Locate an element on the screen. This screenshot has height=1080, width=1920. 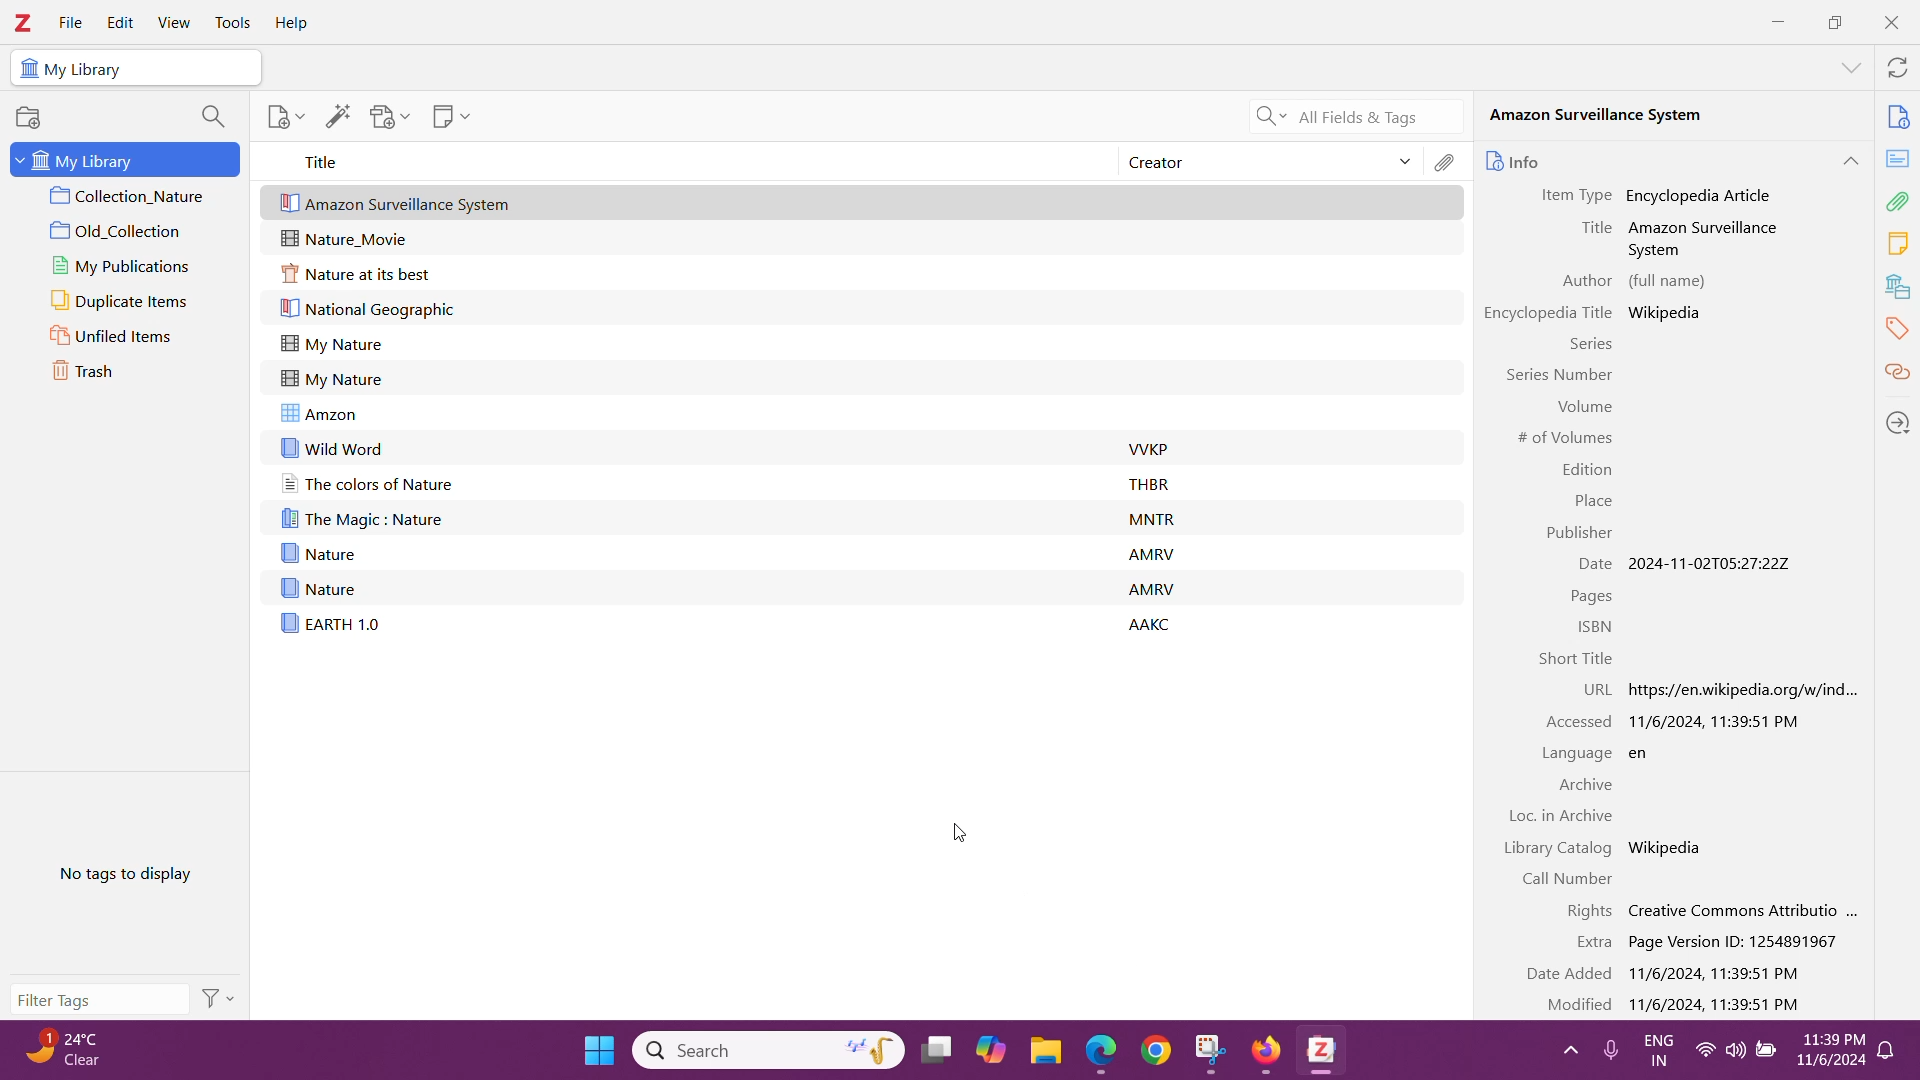
Help is located at coordinates (295, 22).